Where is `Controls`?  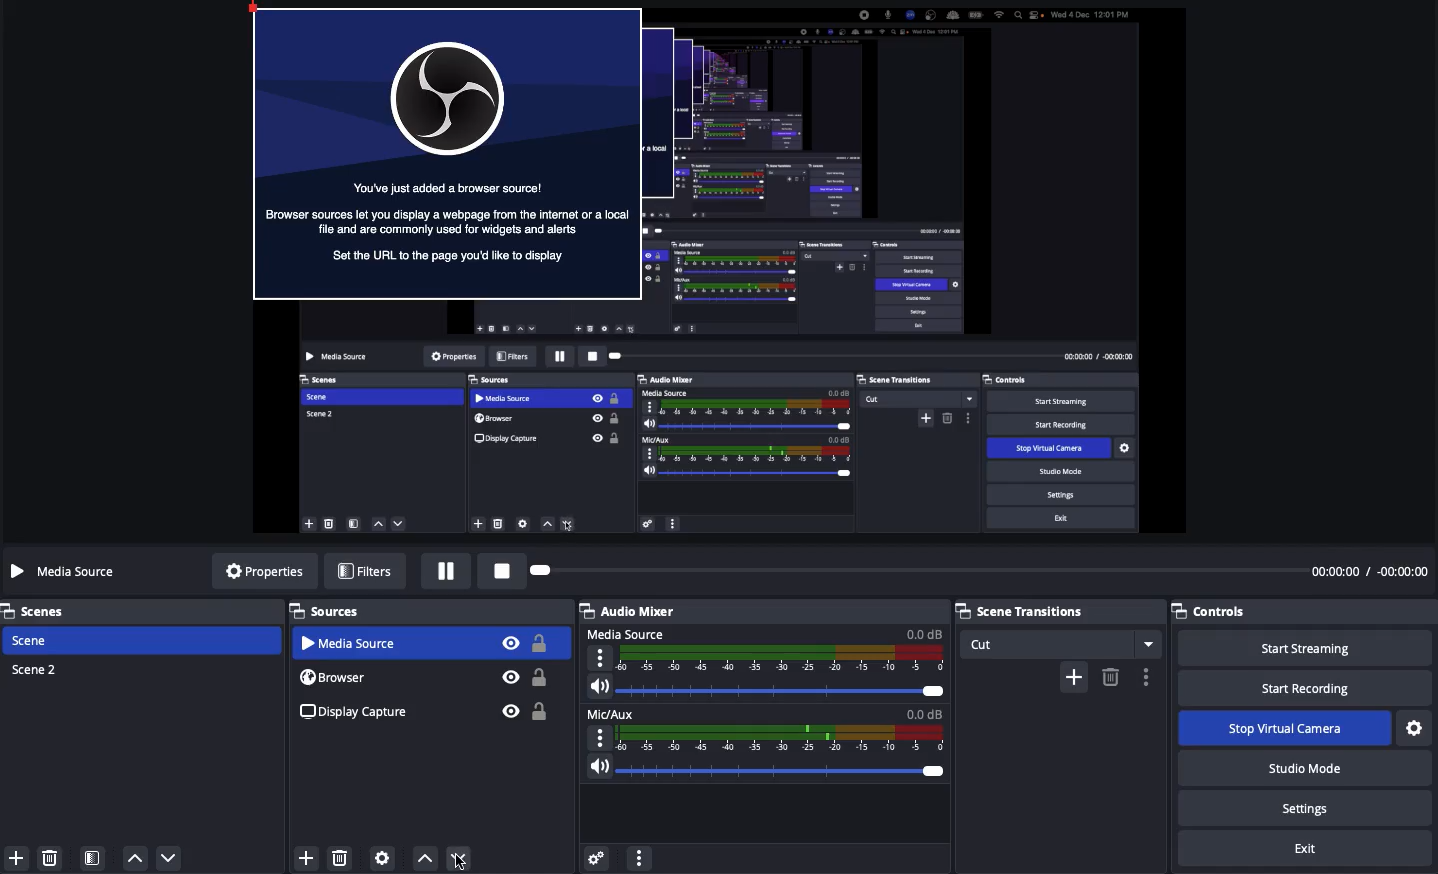
Controls is located at coordinates (1220, 612).